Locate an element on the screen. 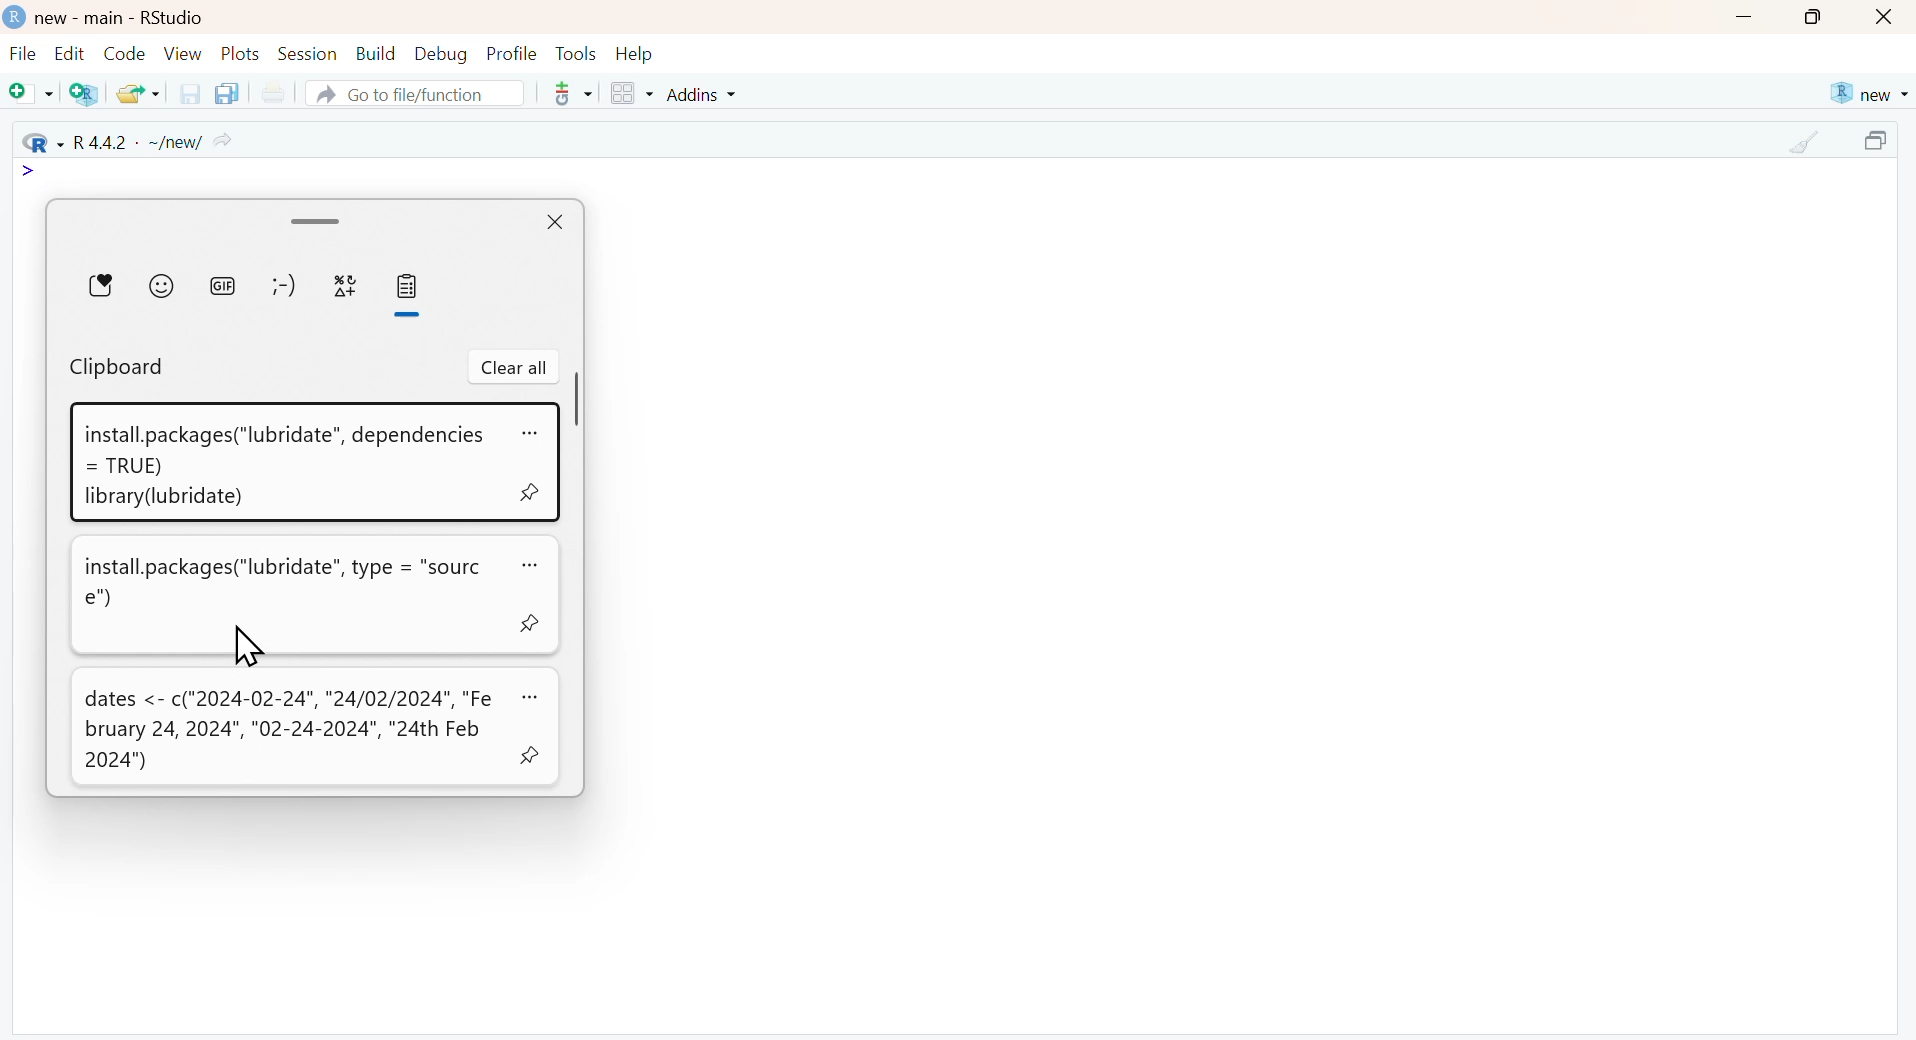 The image size is (1916, 1040). new - main - RStudio is located at coordinates (122, 18).